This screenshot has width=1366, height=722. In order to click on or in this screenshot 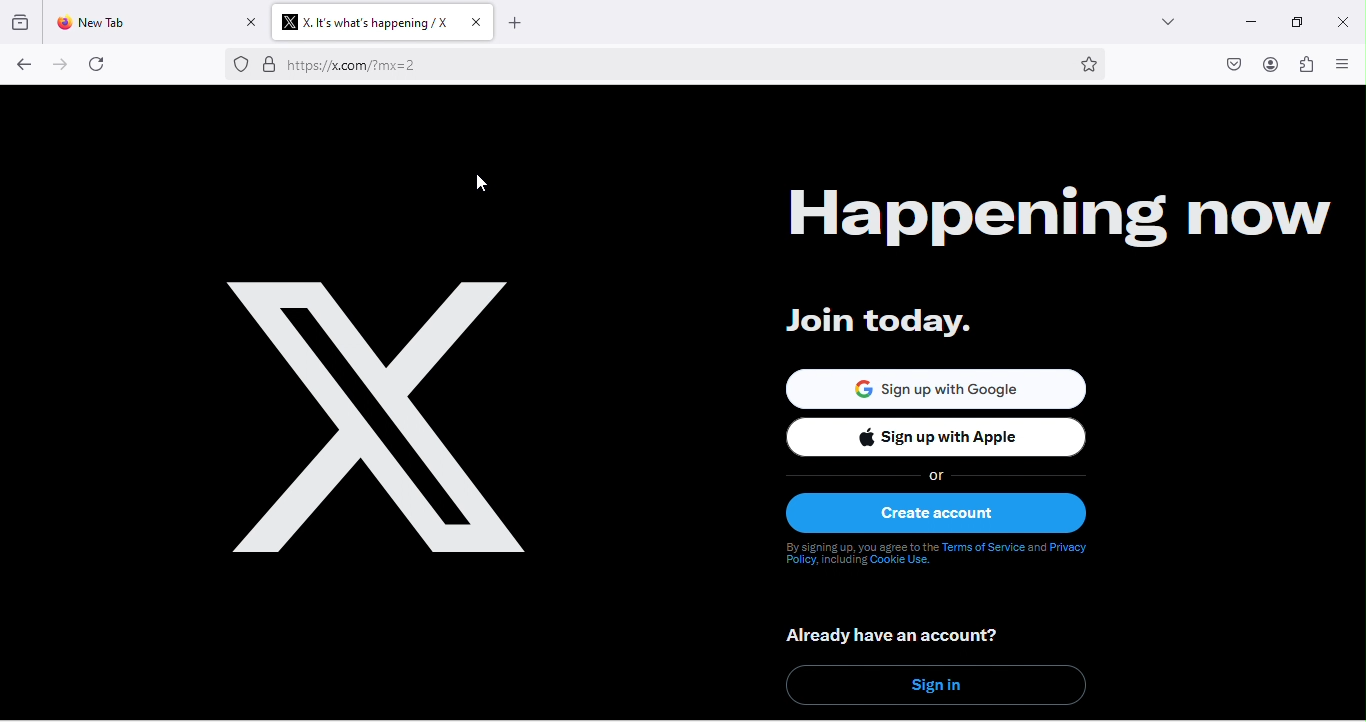, I will do `click(940, 475)`.